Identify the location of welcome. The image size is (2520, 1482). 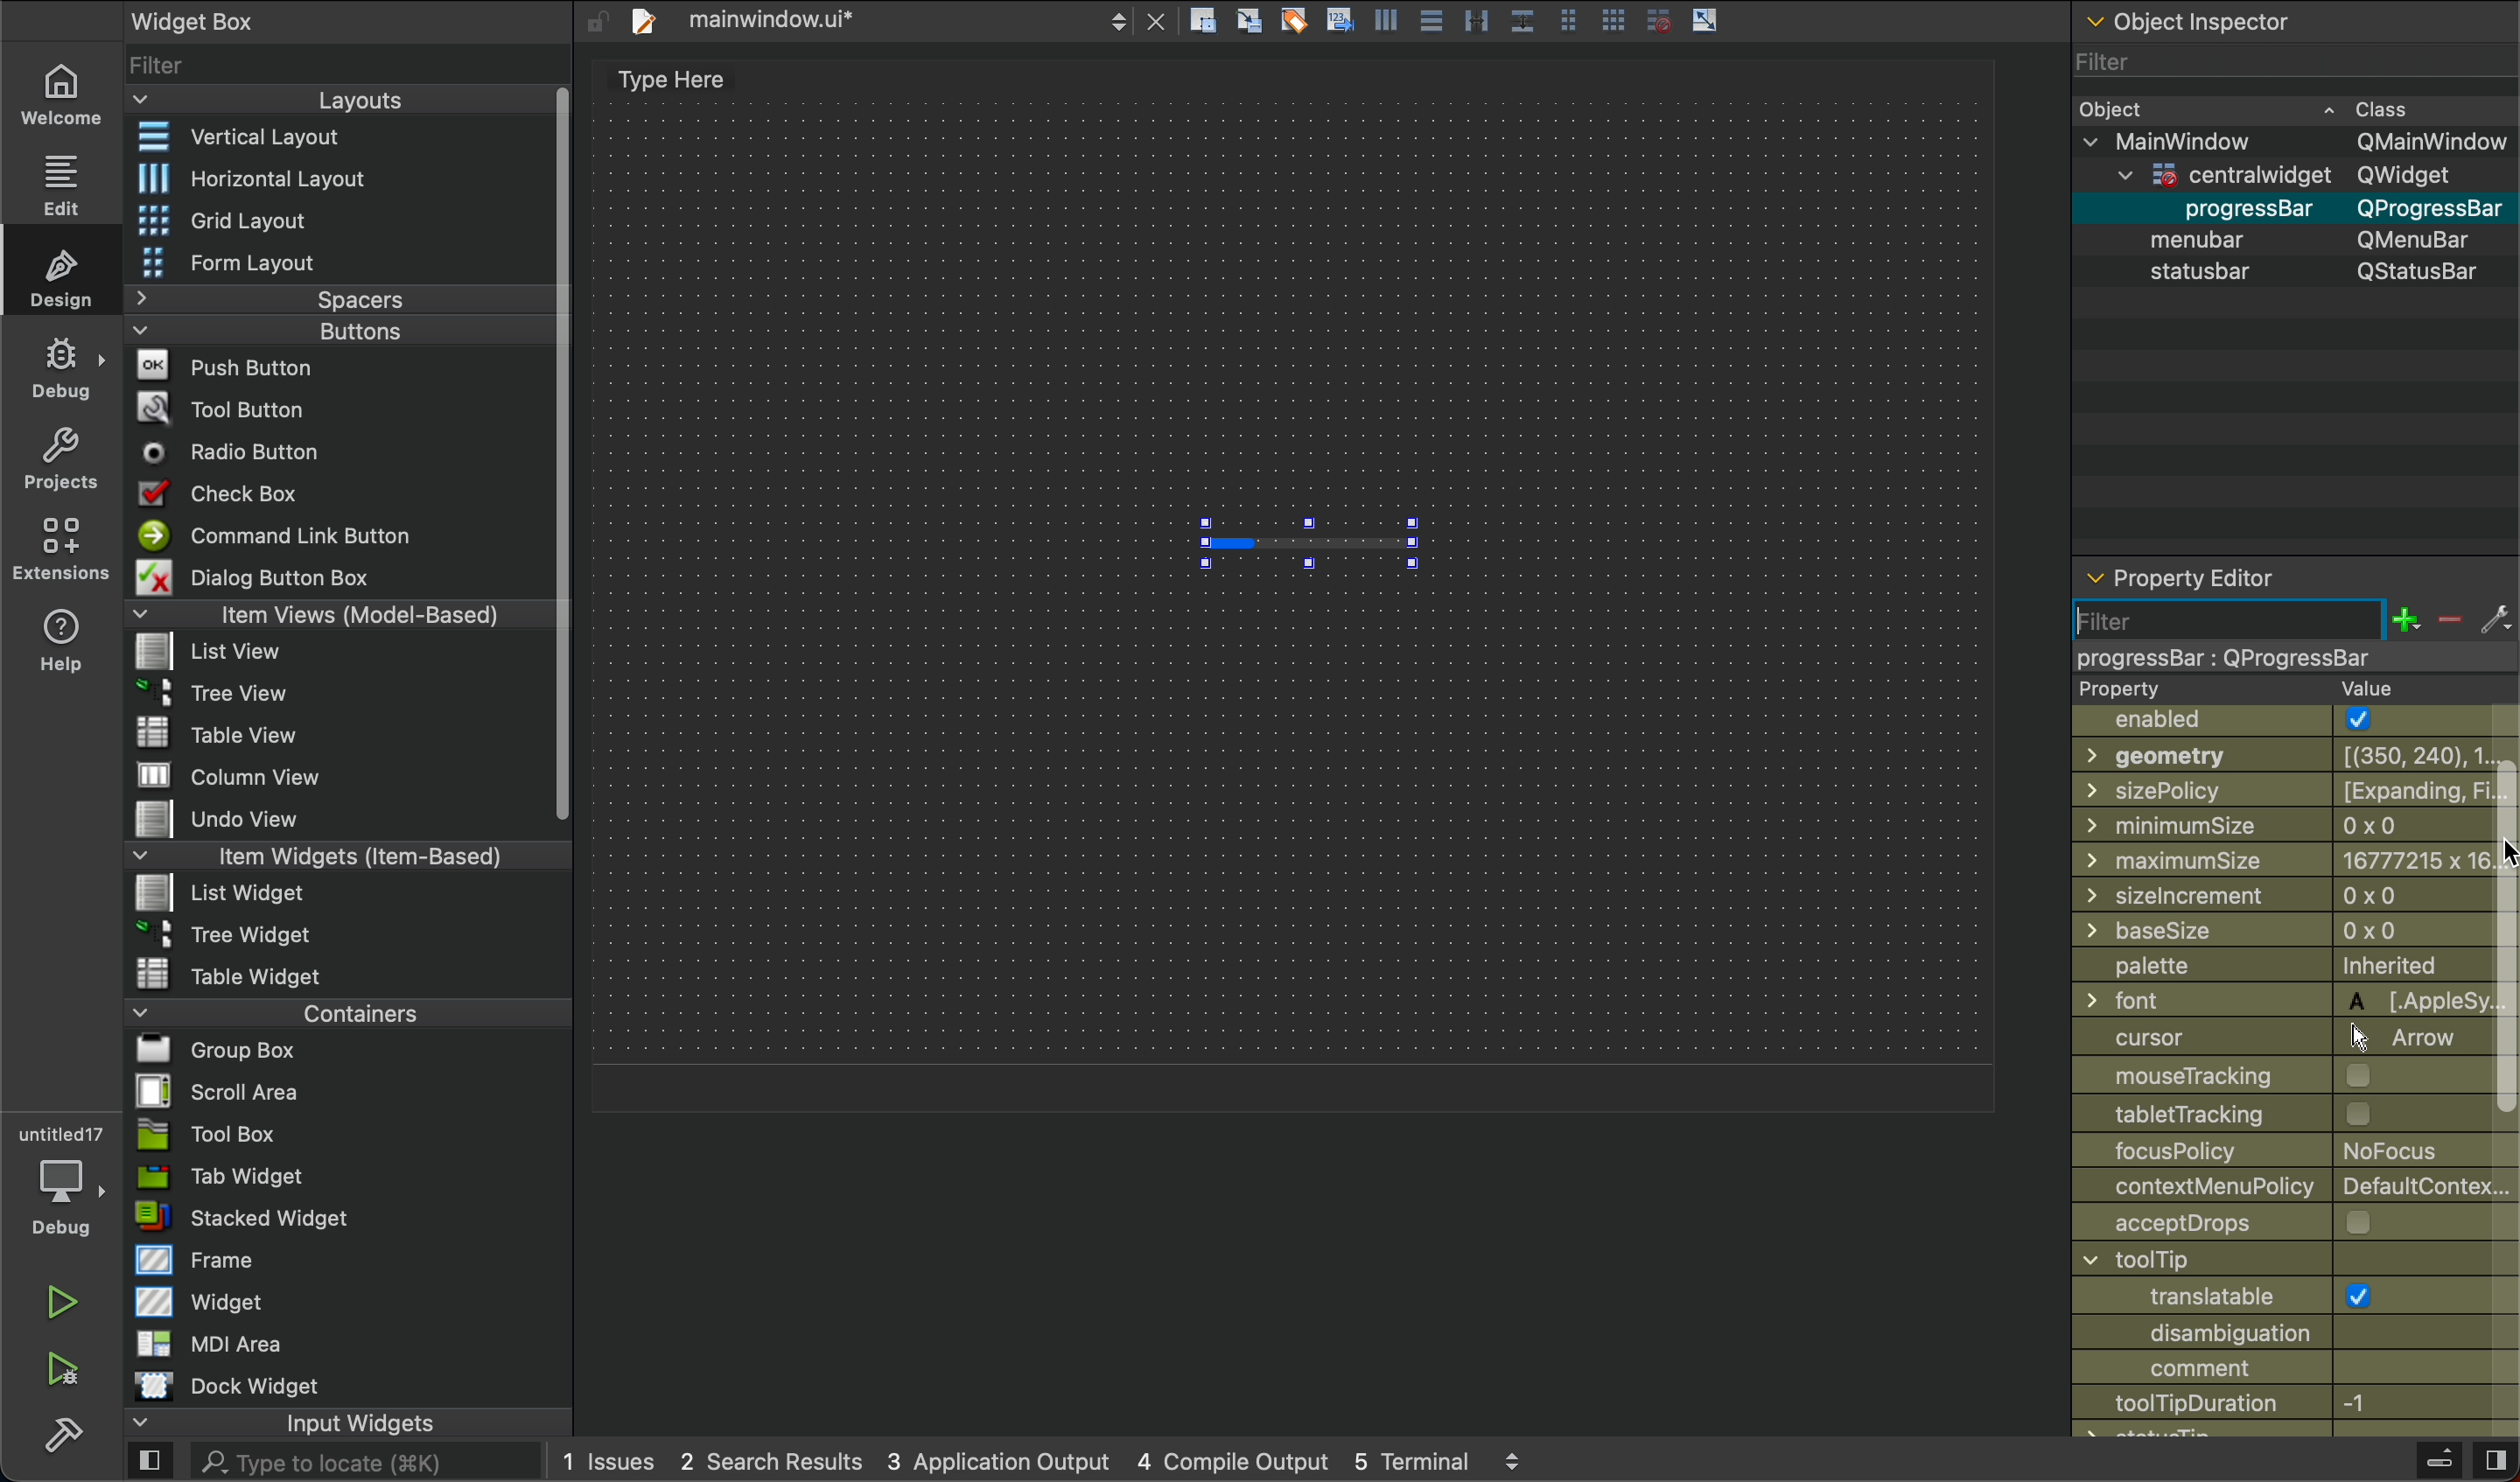
(59, 91).